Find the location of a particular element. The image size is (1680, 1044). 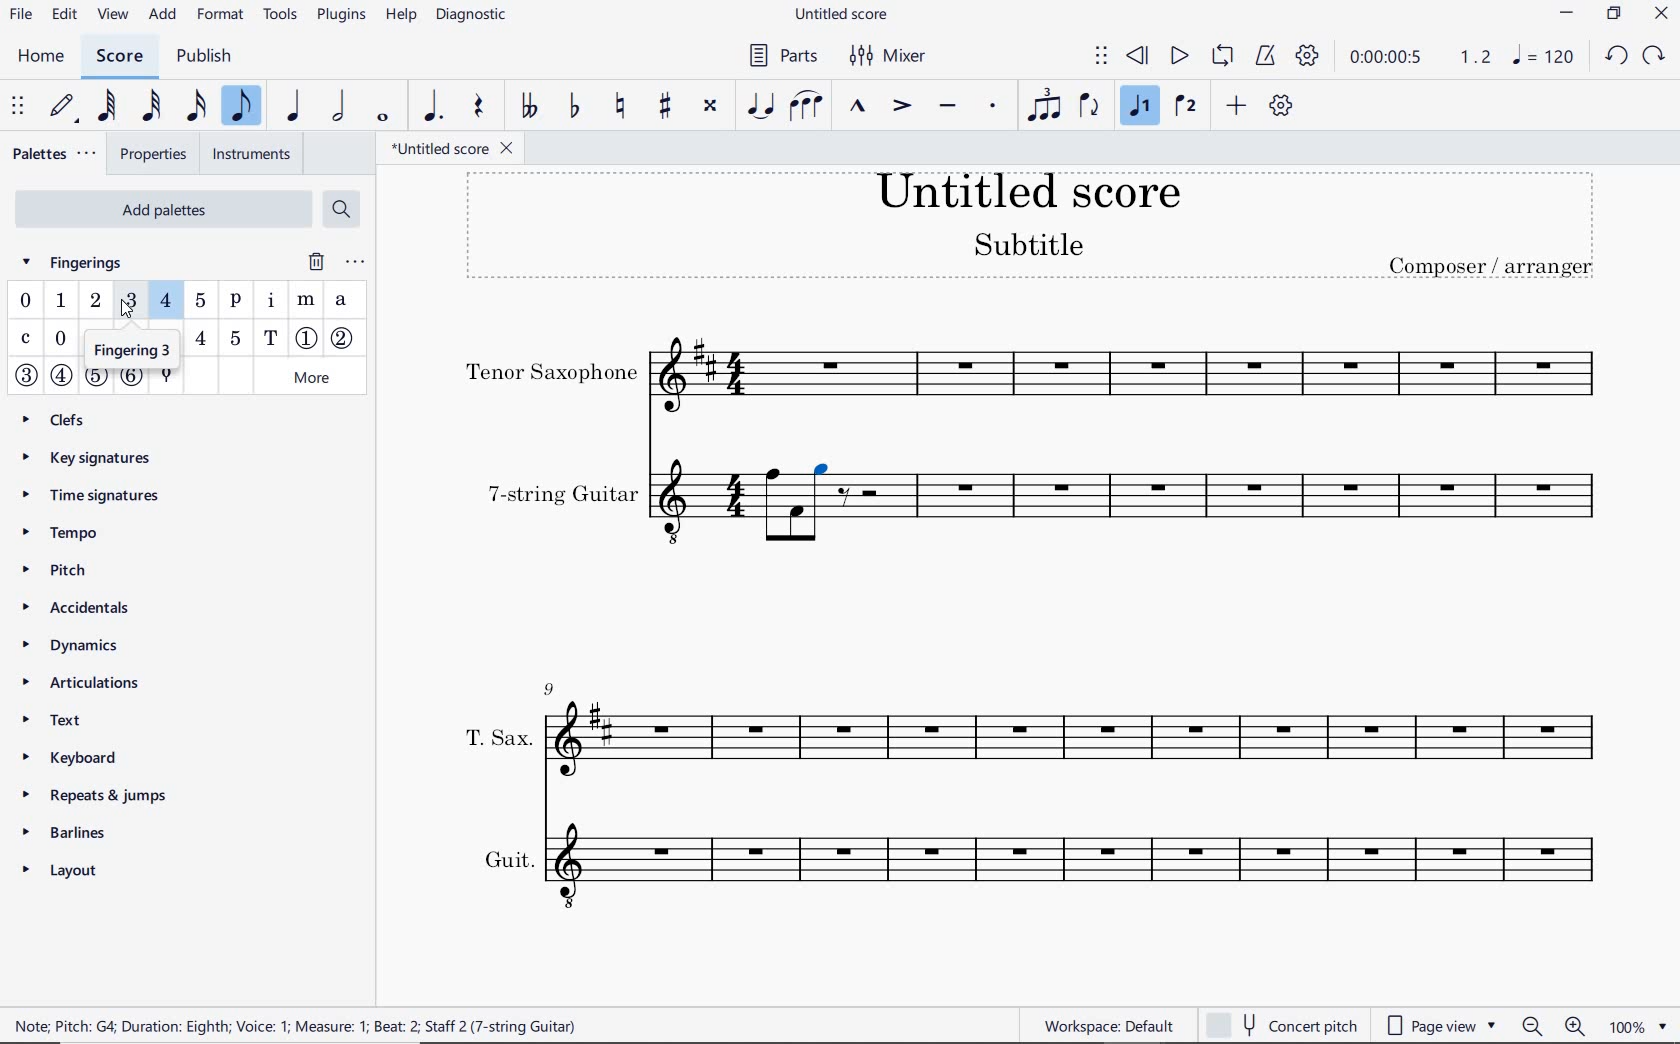

RESTORE DOWN is located at coordinates (1616, 14).